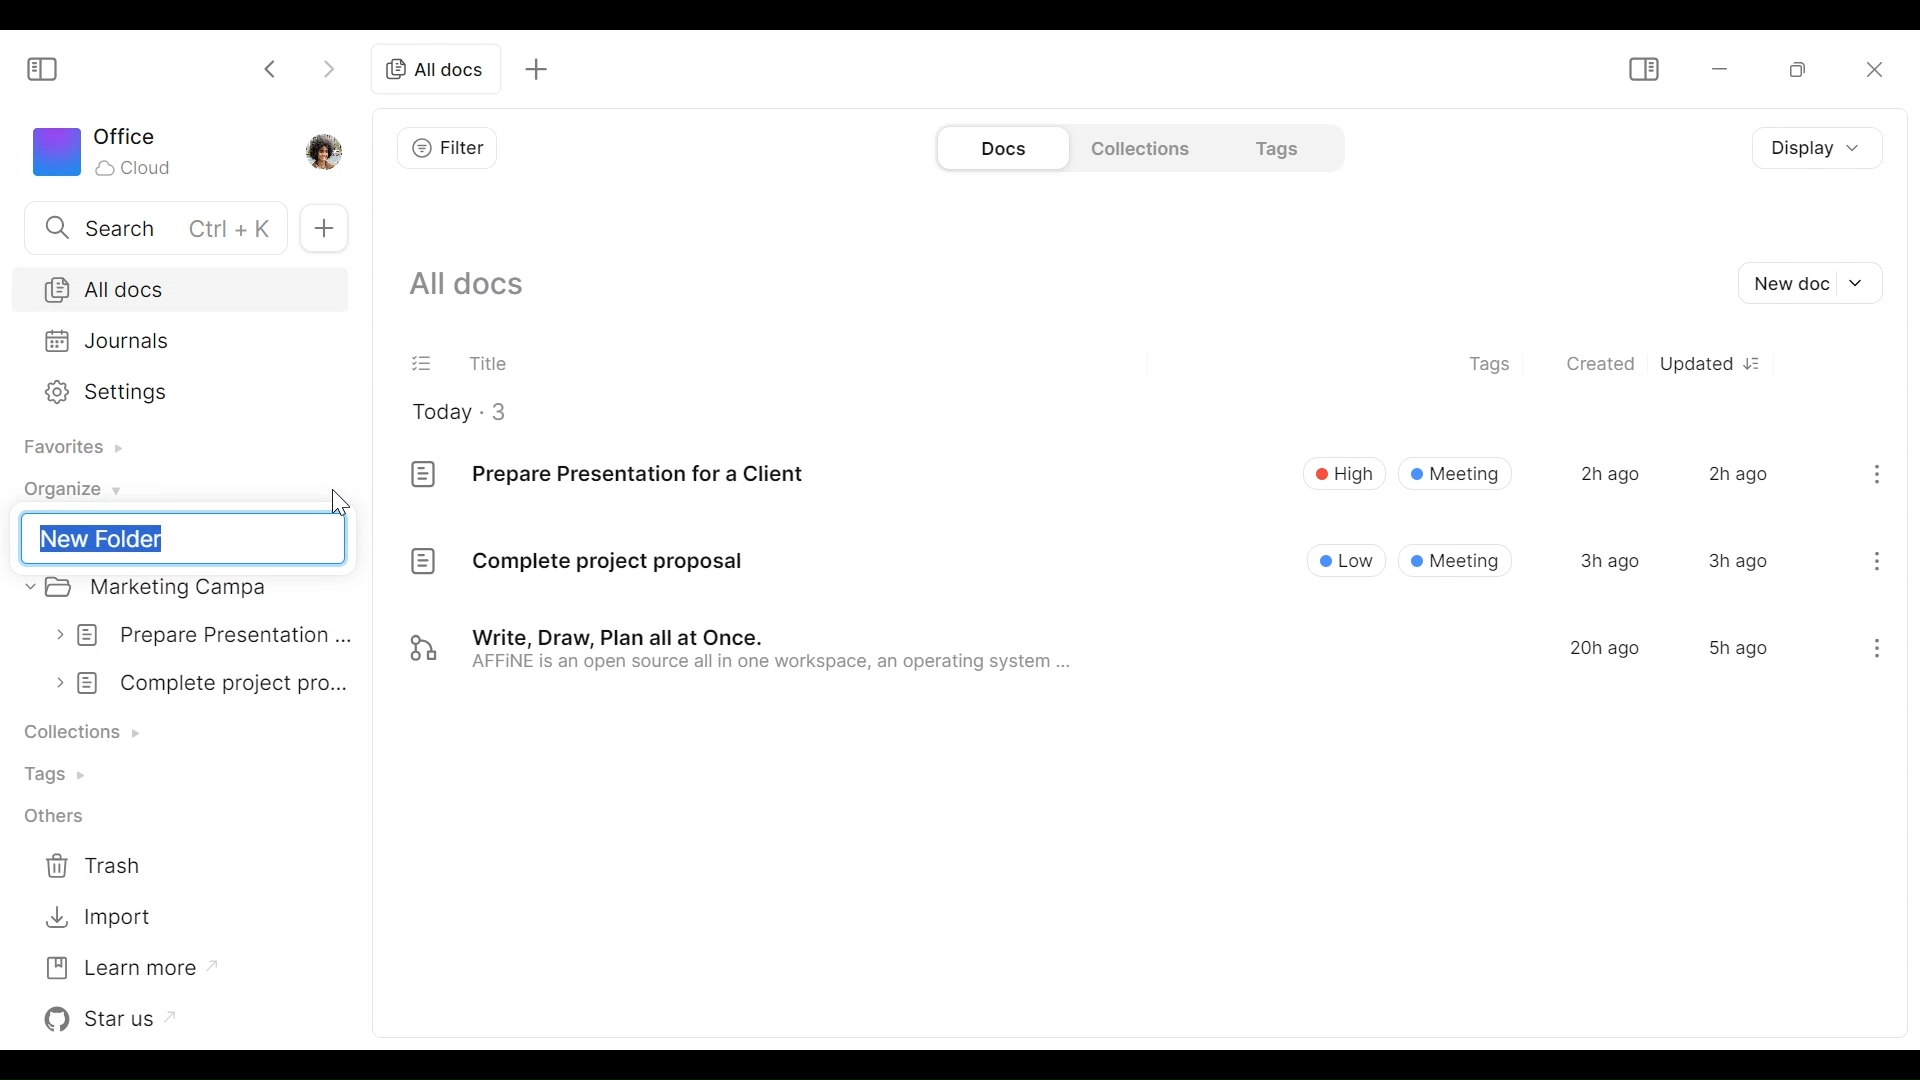 The image size is (1920, 1080). What do you see at coordinates (1737, 648) in the screenshot?
I see `5h ago` at bounding box center [1737, 648].